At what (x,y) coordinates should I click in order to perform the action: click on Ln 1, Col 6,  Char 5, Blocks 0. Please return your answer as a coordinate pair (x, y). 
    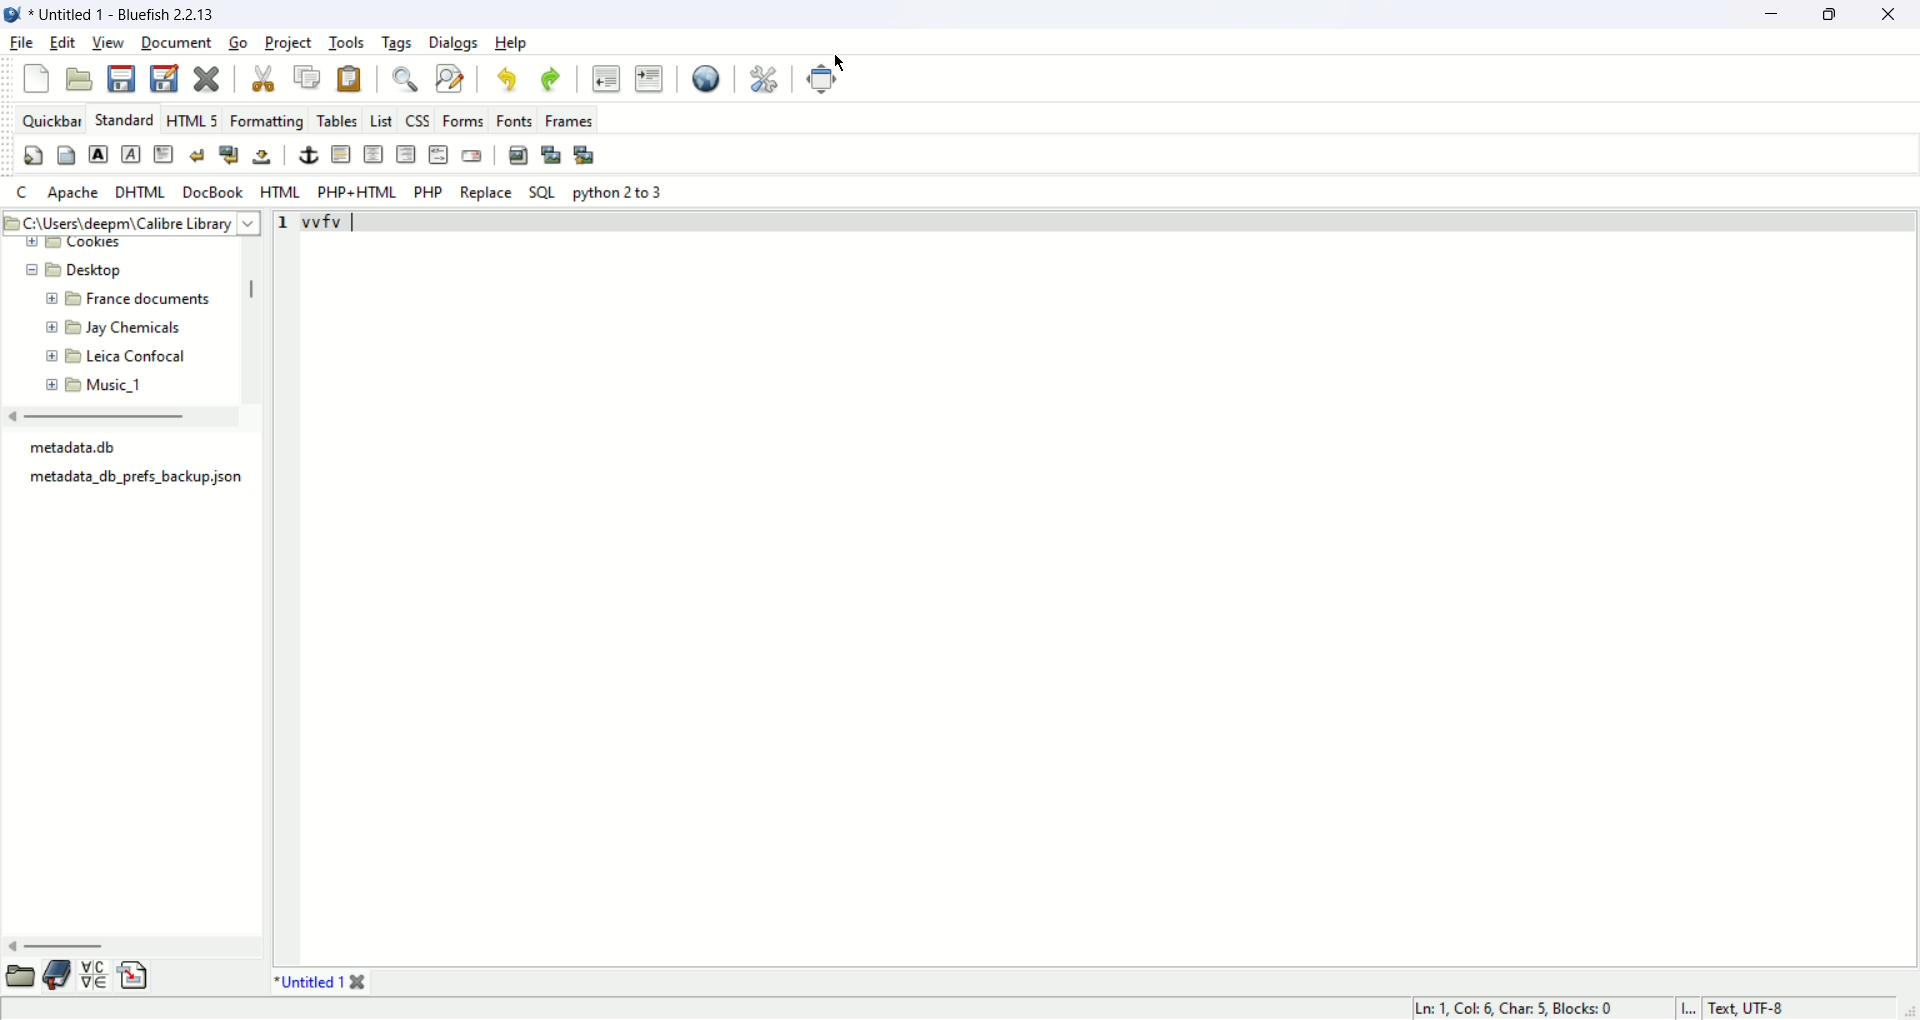
    Looking at the image, I should click on (1523, 1005).